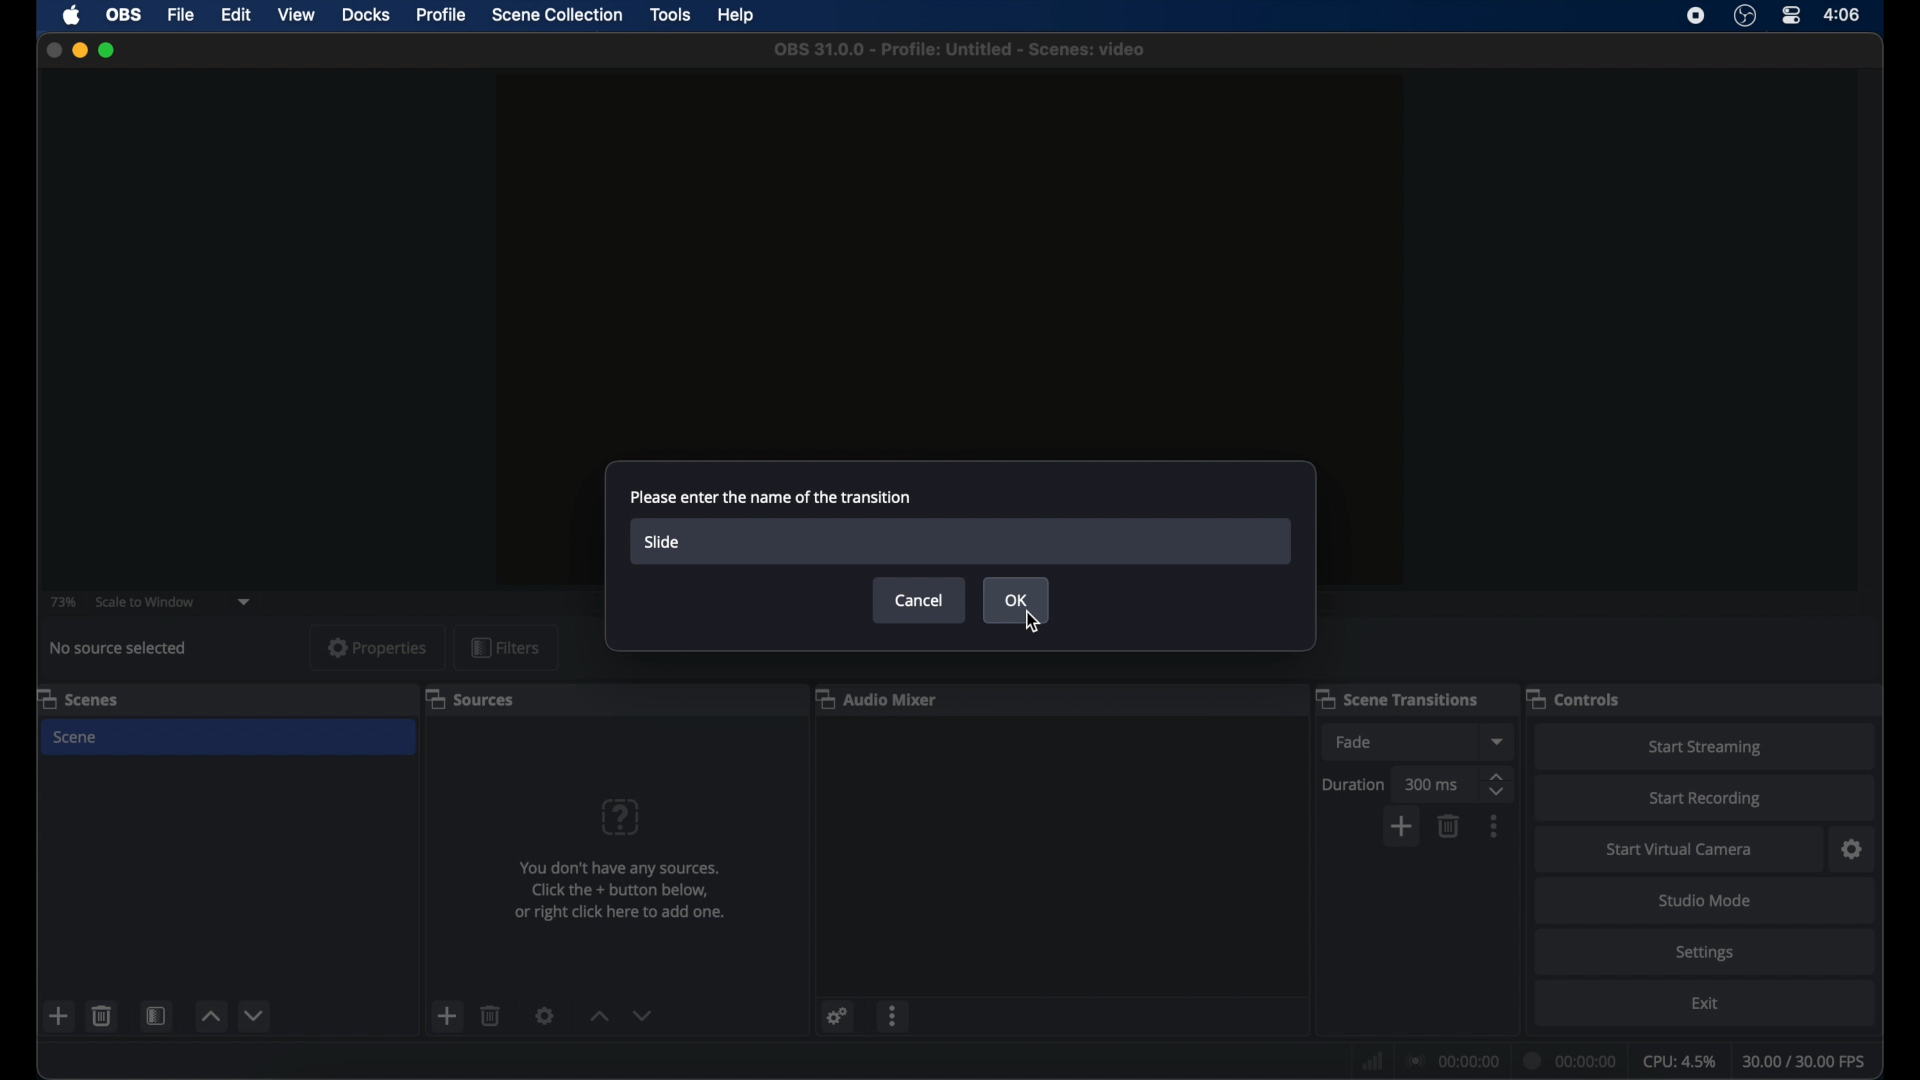  Describe the element at coordinates (1400, 828) in the screenshot. I see `add` at that location.